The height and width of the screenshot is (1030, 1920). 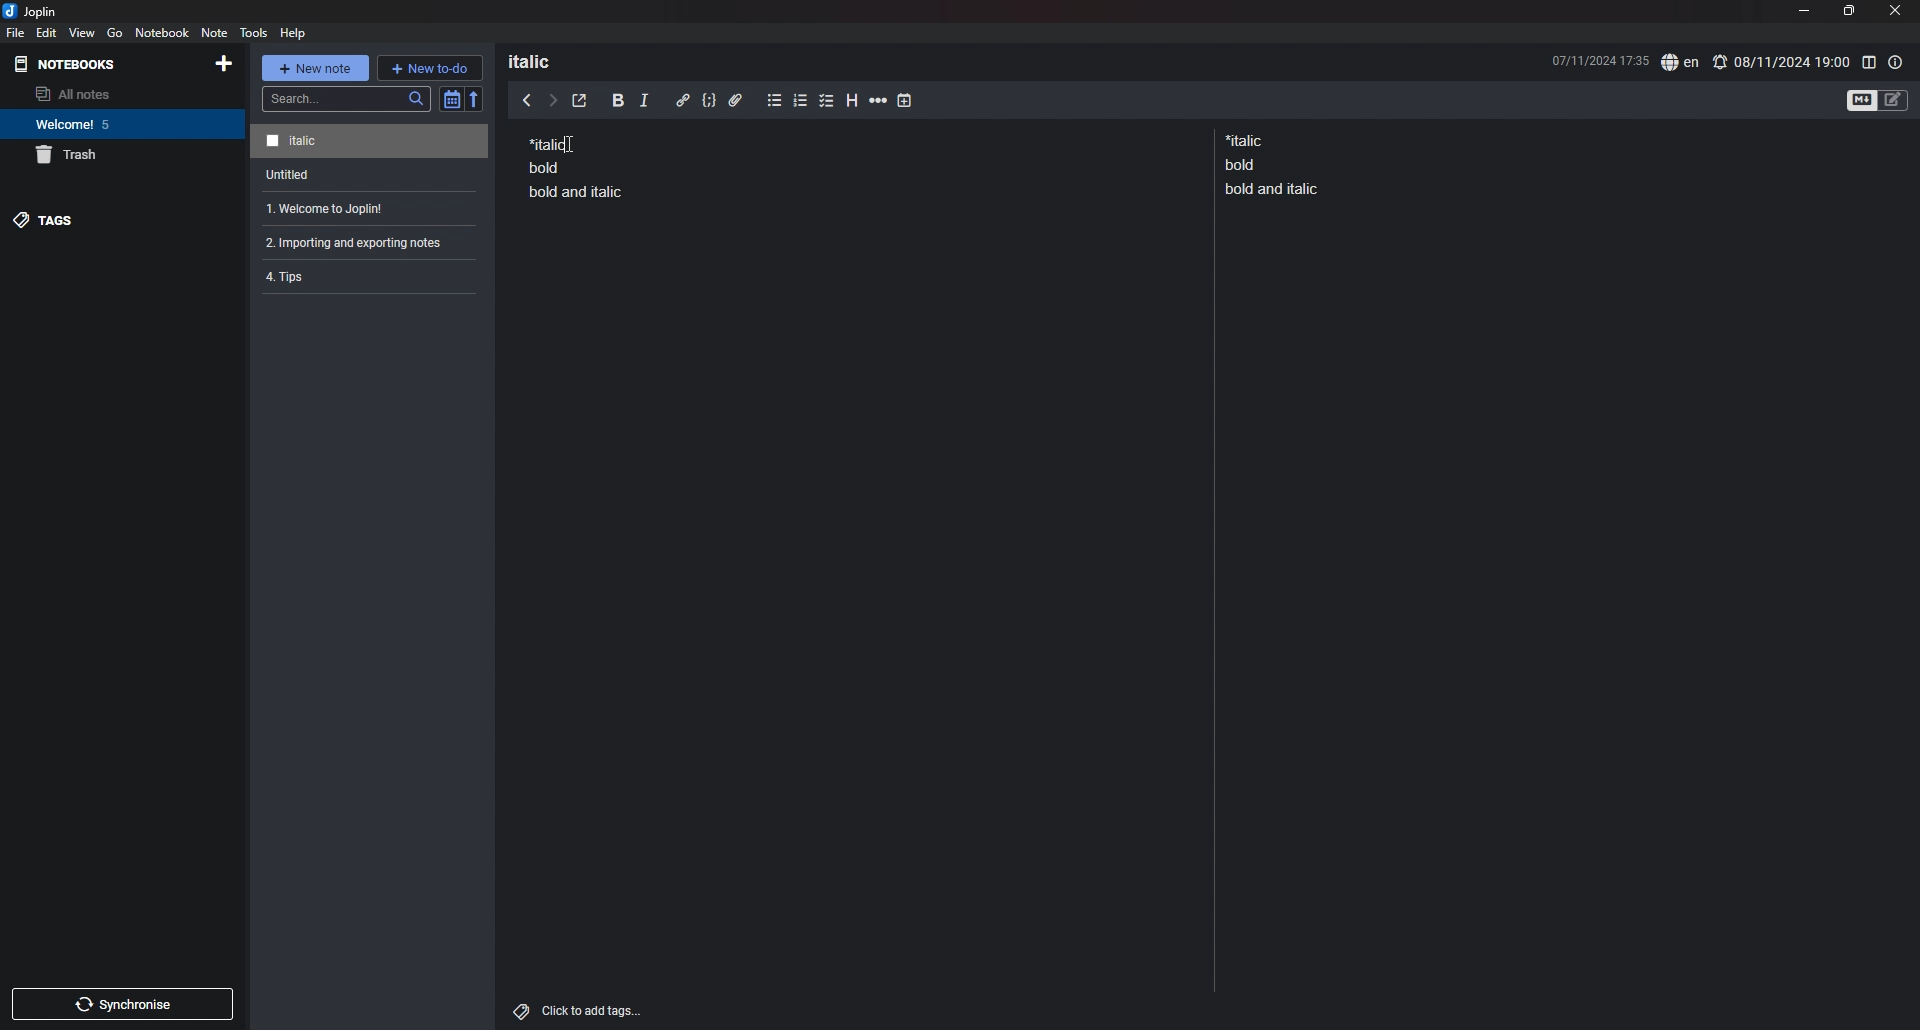 What do you see at coordinates (801, 103) in the screenshot?
I see `numbered list` at bounding box center [801, 103].